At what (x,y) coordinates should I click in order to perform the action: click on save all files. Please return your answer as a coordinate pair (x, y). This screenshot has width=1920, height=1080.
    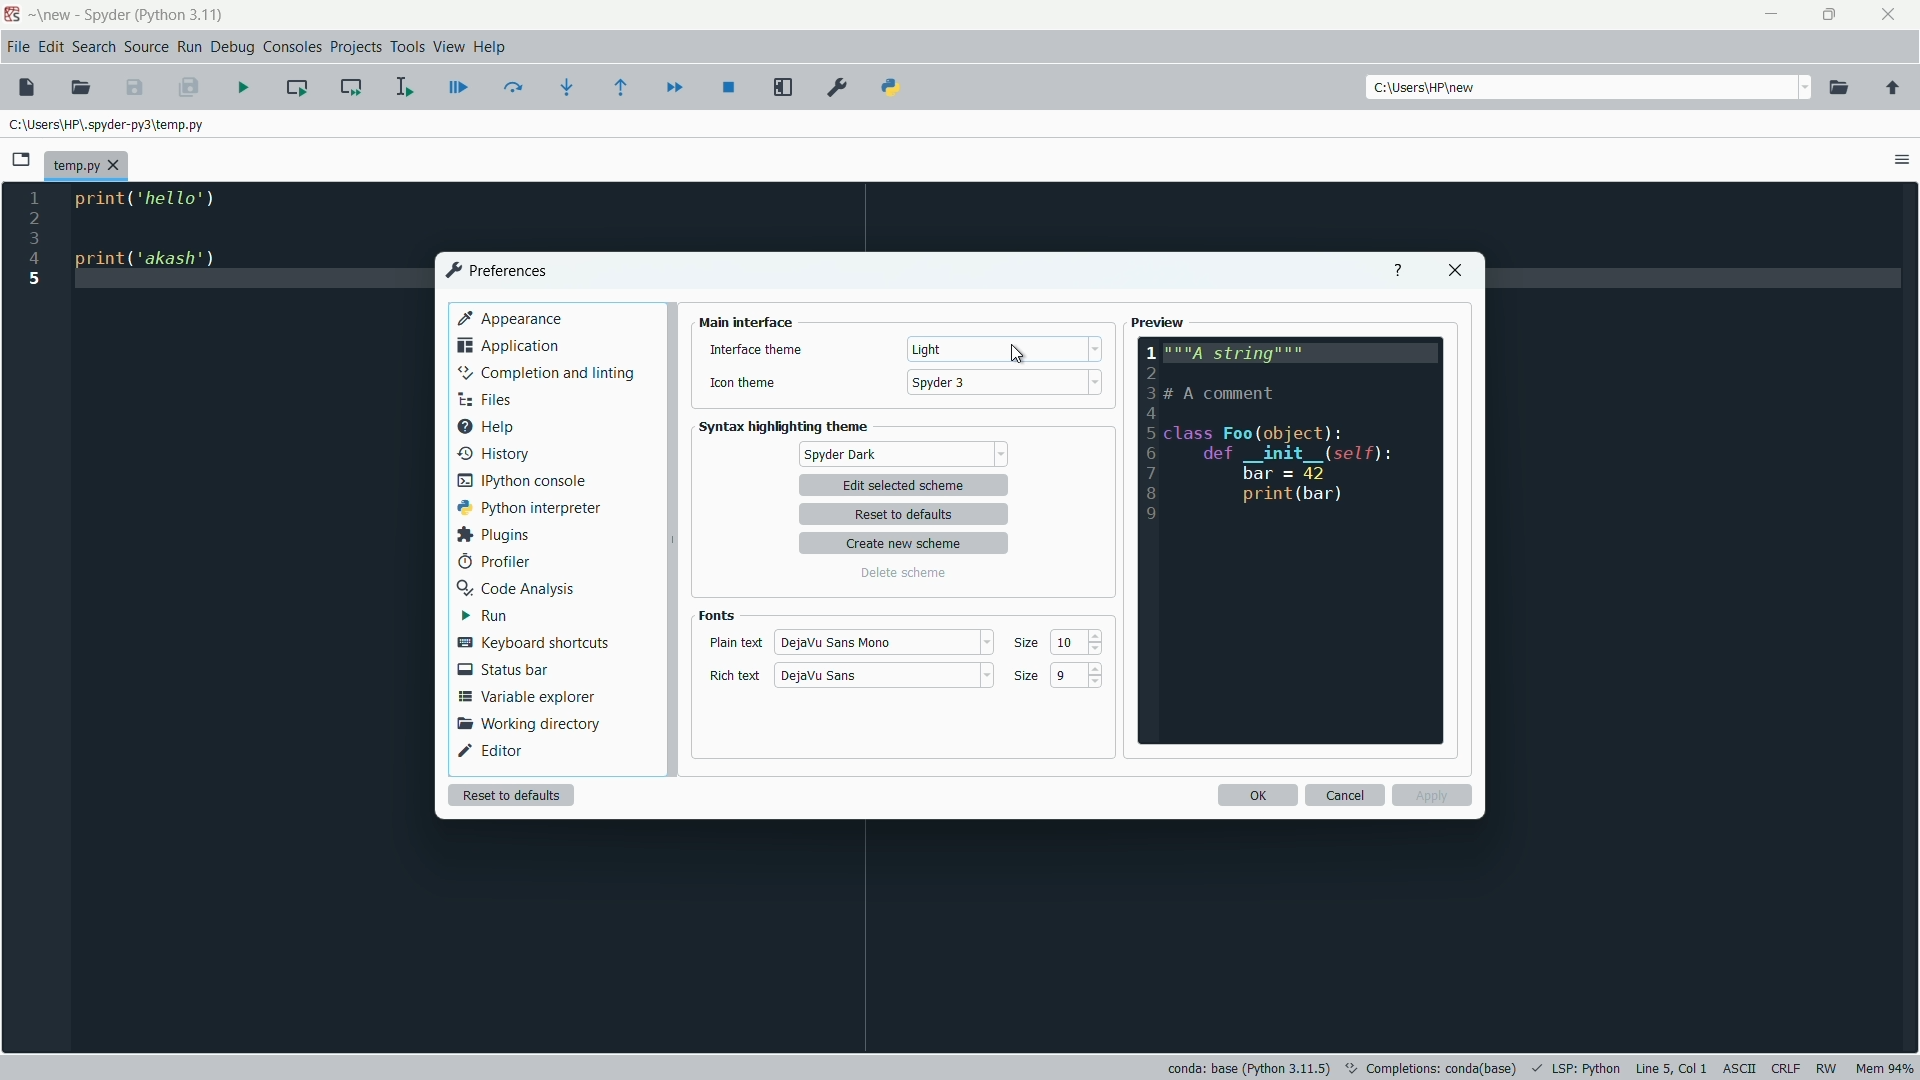
    Looking at the image, I should click on (189, 88).